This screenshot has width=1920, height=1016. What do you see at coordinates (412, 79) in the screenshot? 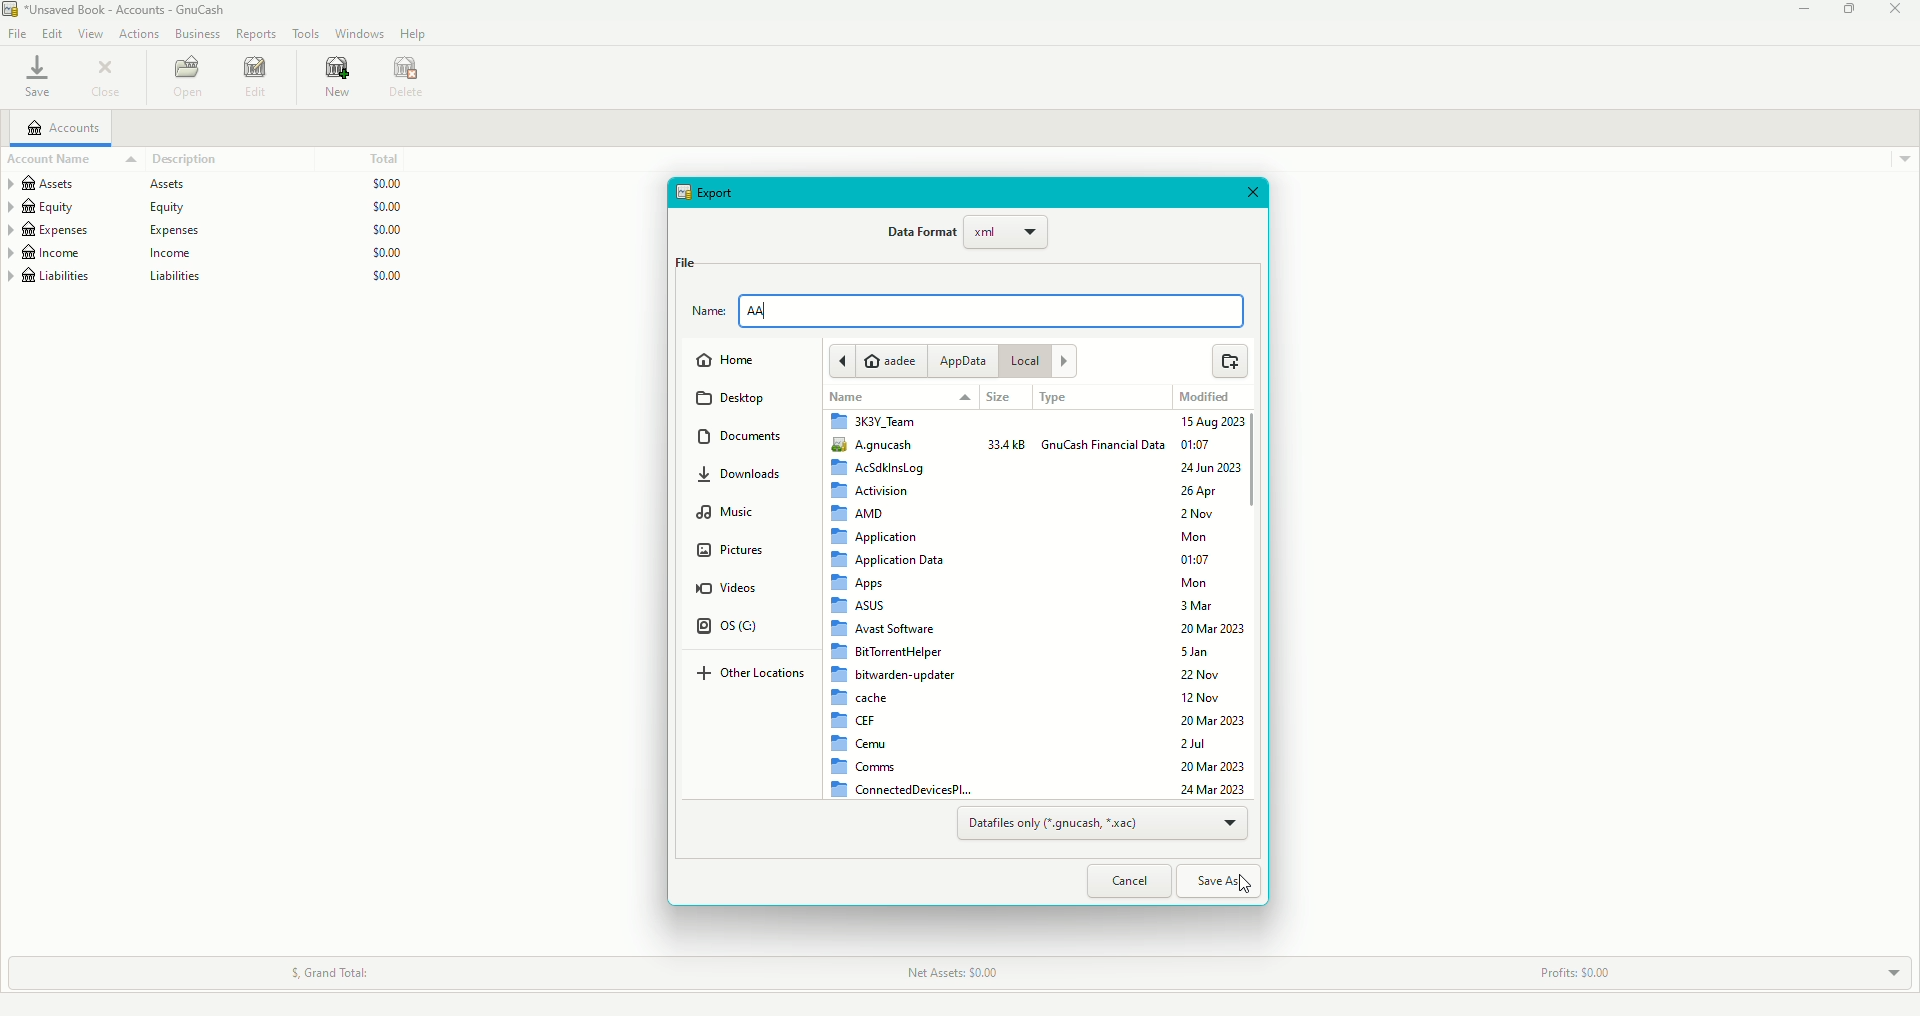
I see `Delete` at bounding box center [412, 79].